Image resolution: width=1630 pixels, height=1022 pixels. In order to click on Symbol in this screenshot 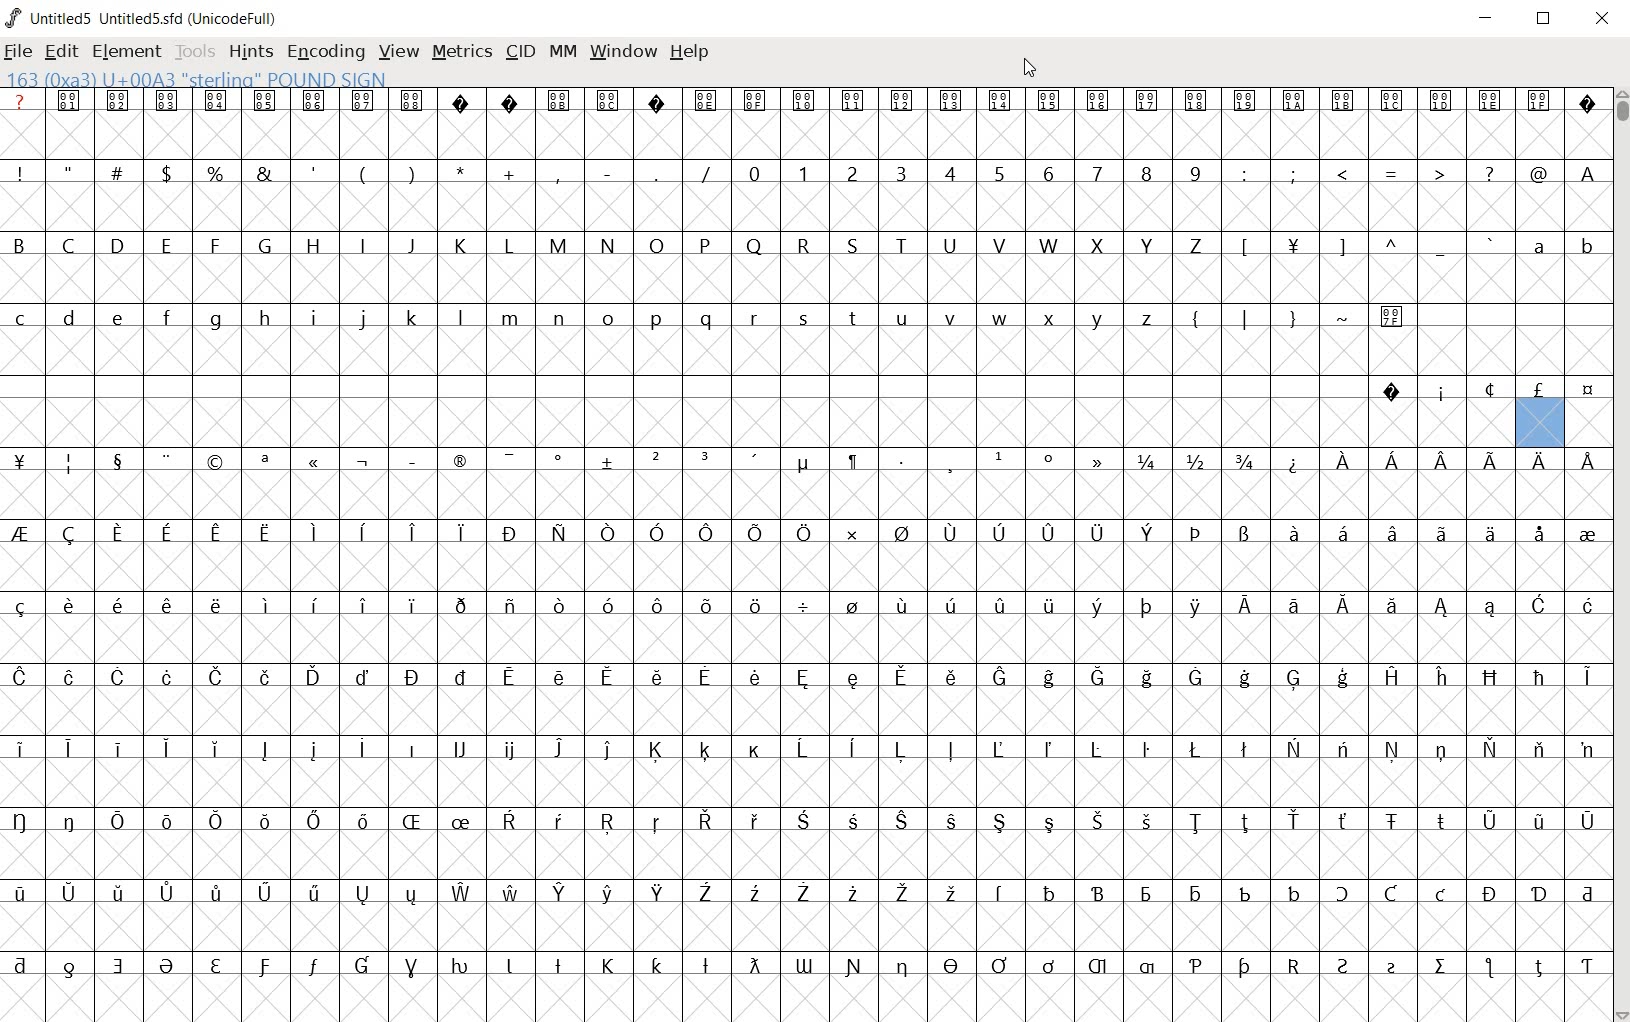, I will do `click(1492, 610)`.